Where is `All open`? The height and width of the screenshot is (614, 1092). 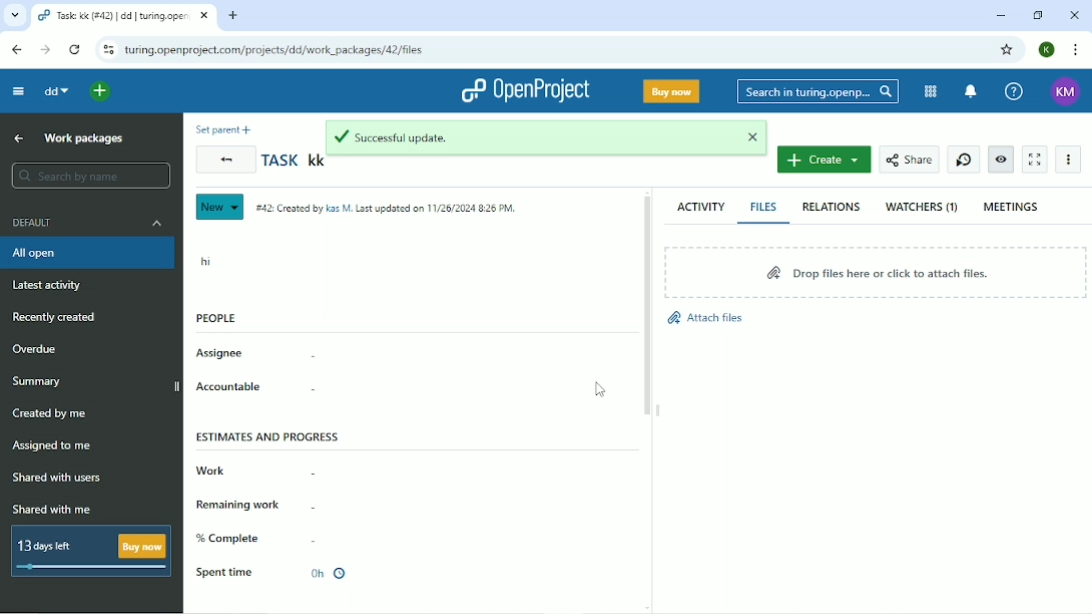
All open is located at coordinates (91, 253).